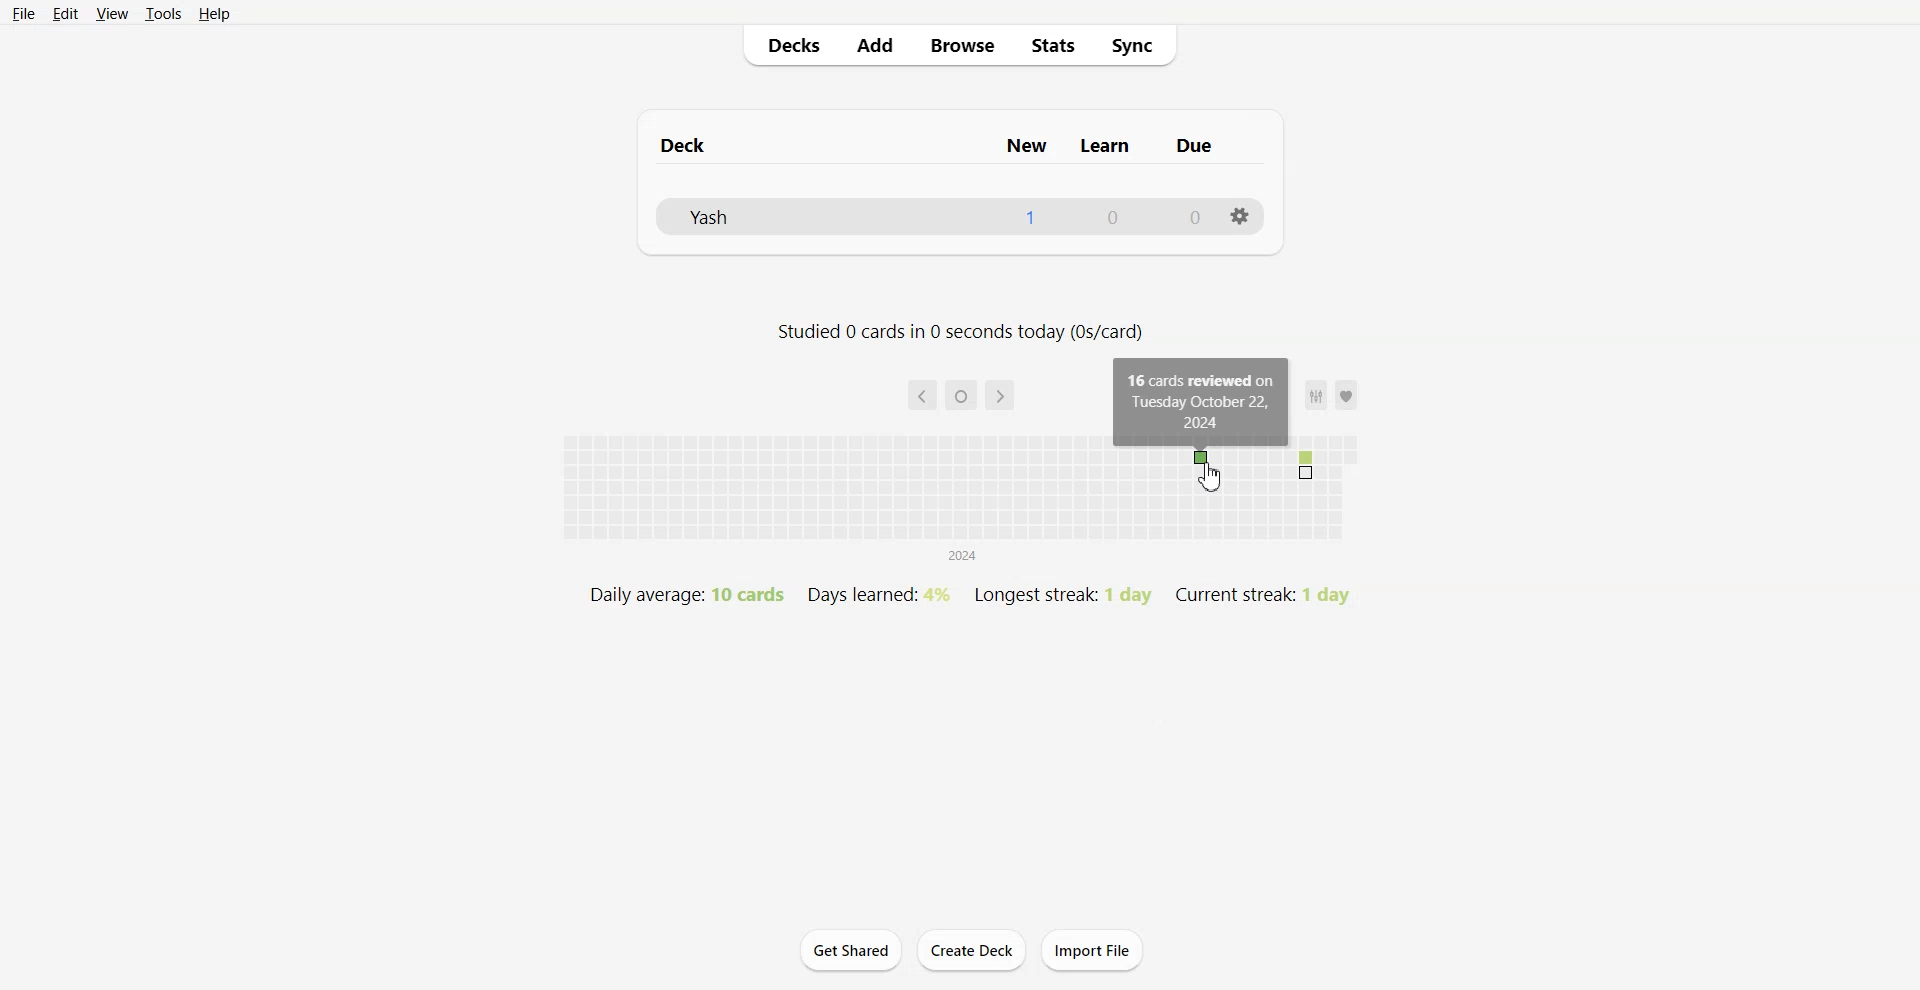 This screenshot has width=1920, height=990. I want to click on Add, so click(876, 46).